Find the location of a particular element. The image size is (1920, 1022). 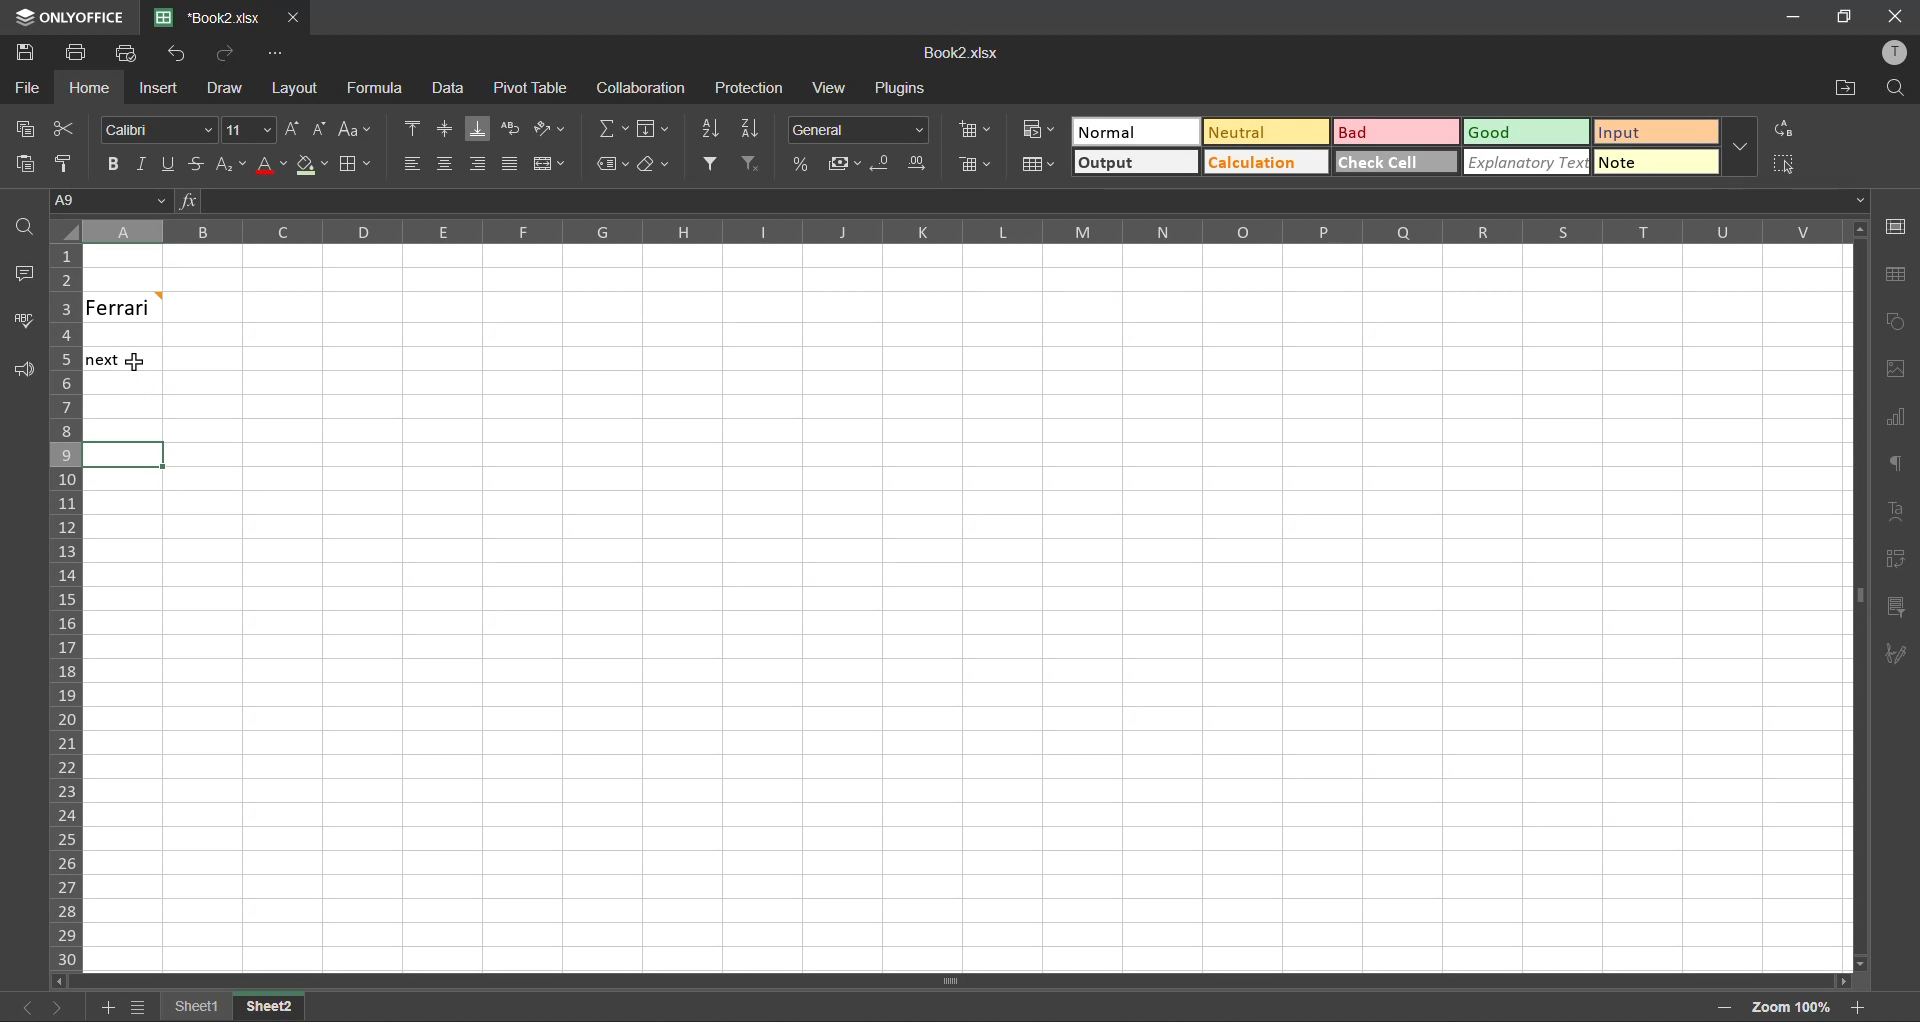

merge and center is located at coordinates (549, 164).